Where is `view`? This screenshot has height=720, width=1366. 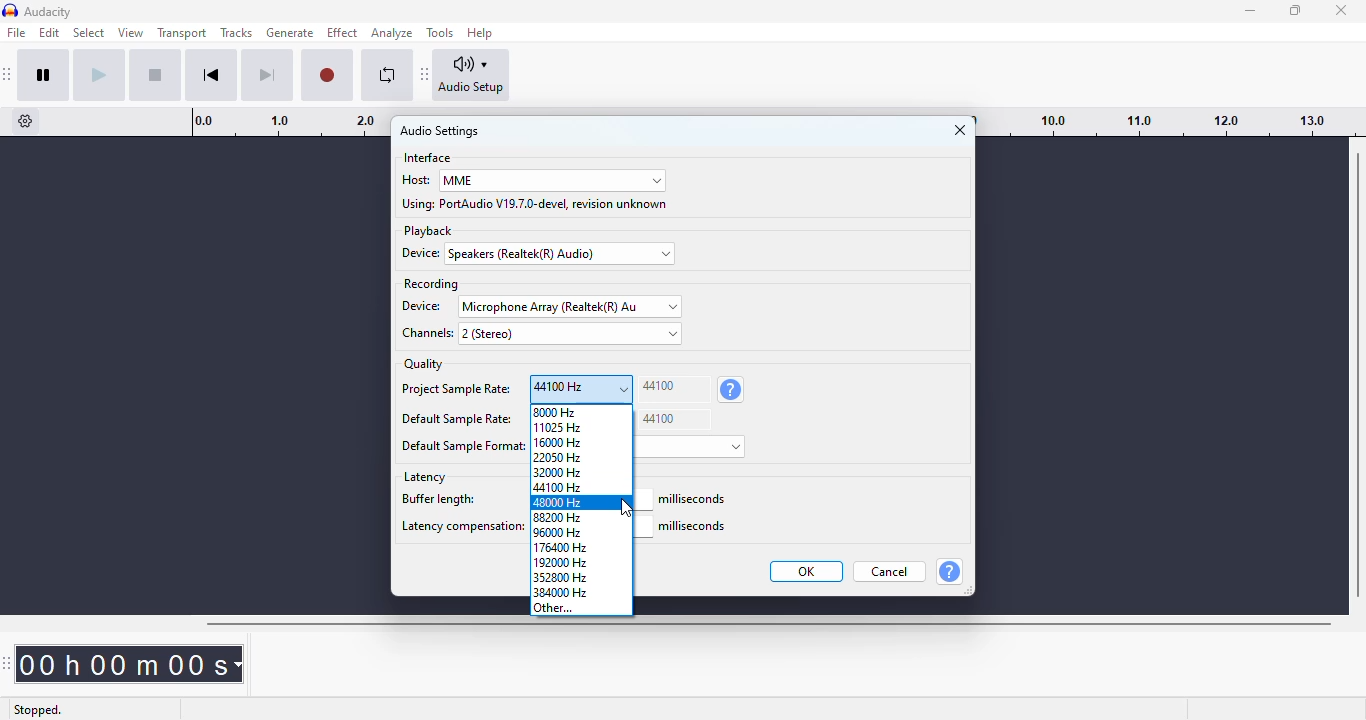
view is located at coordinates (131, 33).